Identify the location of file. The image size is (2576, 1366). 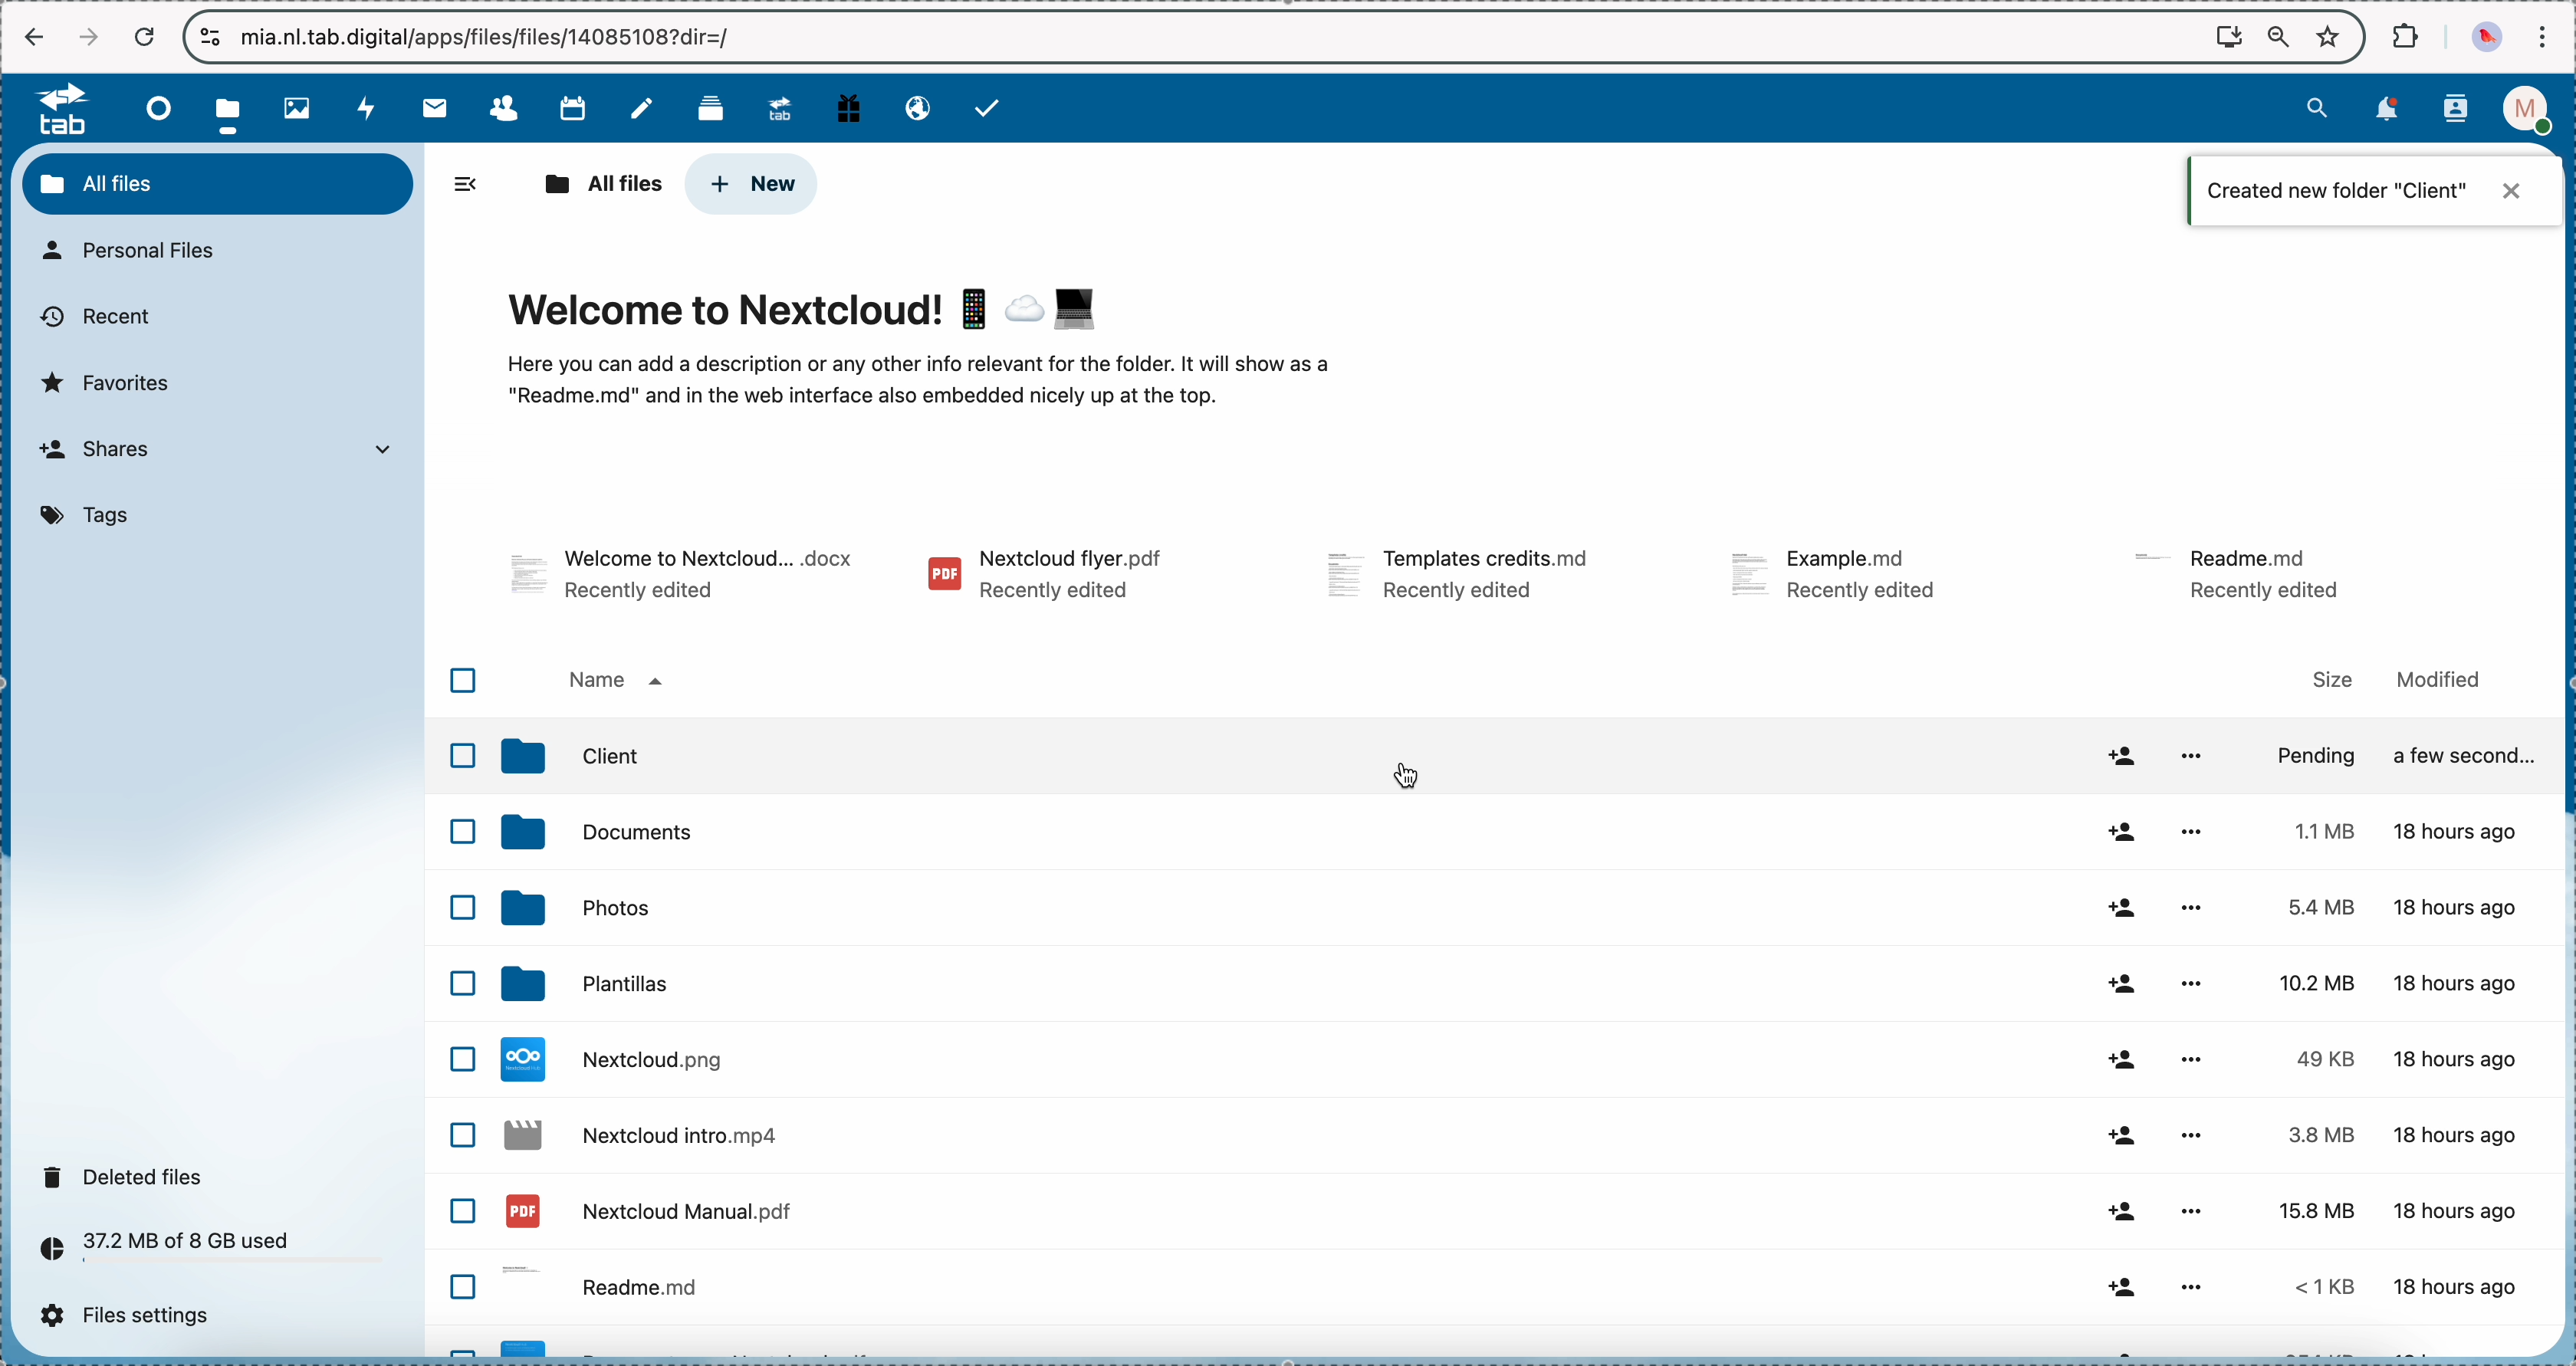
(1044, 579).